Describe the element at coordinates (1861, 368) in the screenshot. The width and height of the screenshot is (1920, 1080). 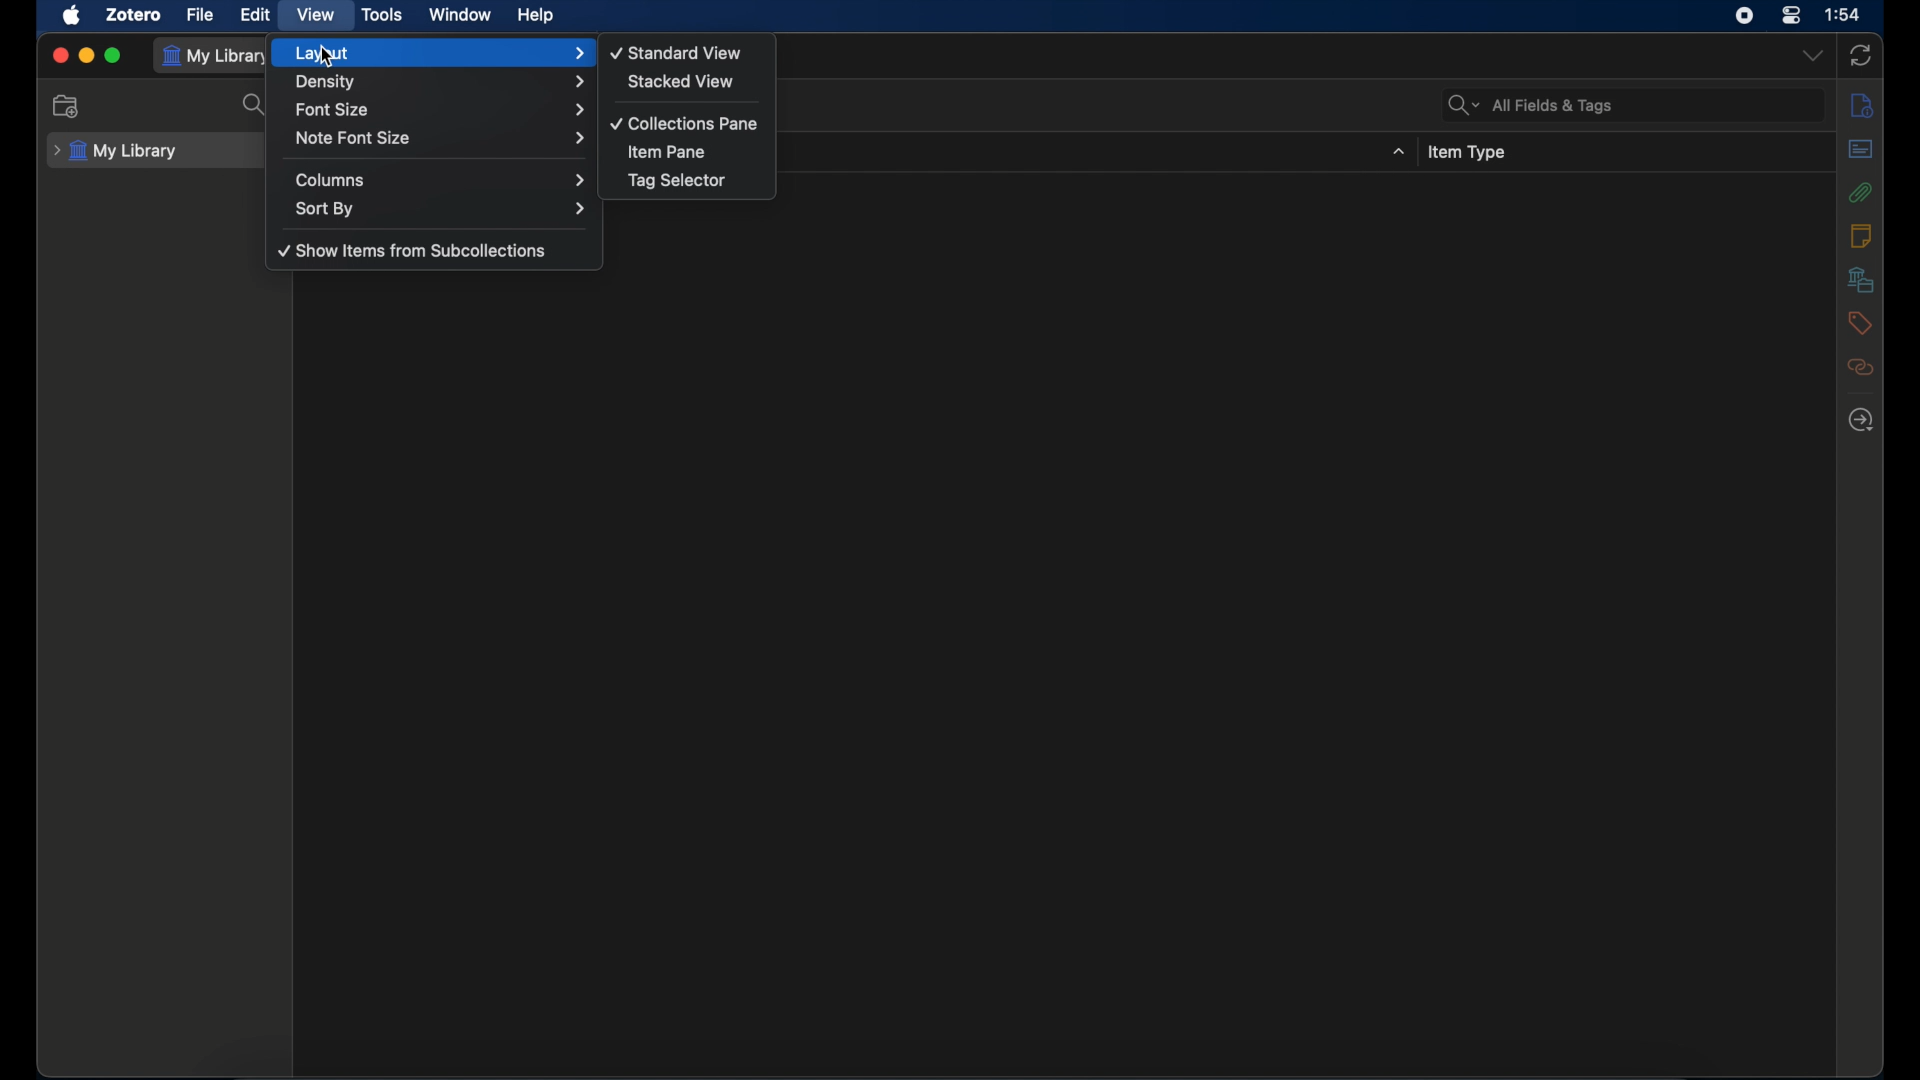
I see `related` at that location.